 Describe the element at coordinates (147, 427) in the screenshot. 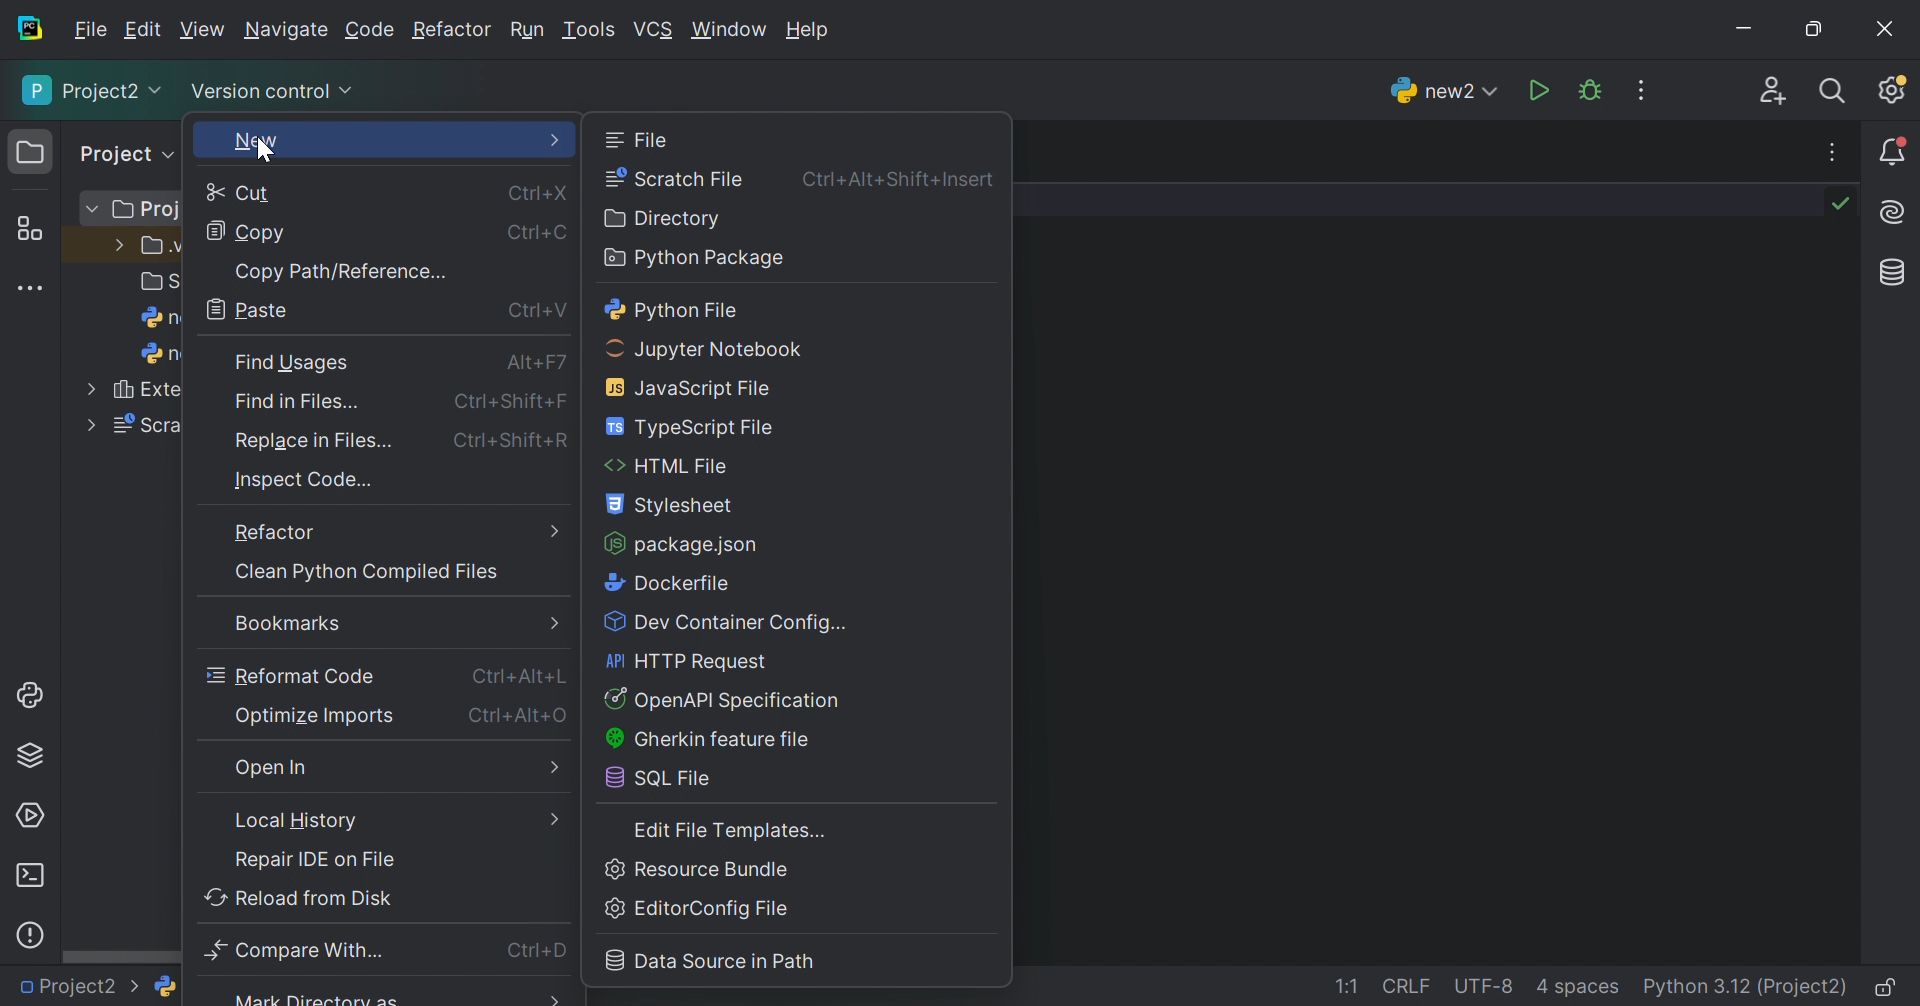

I see `Scra` at that location.